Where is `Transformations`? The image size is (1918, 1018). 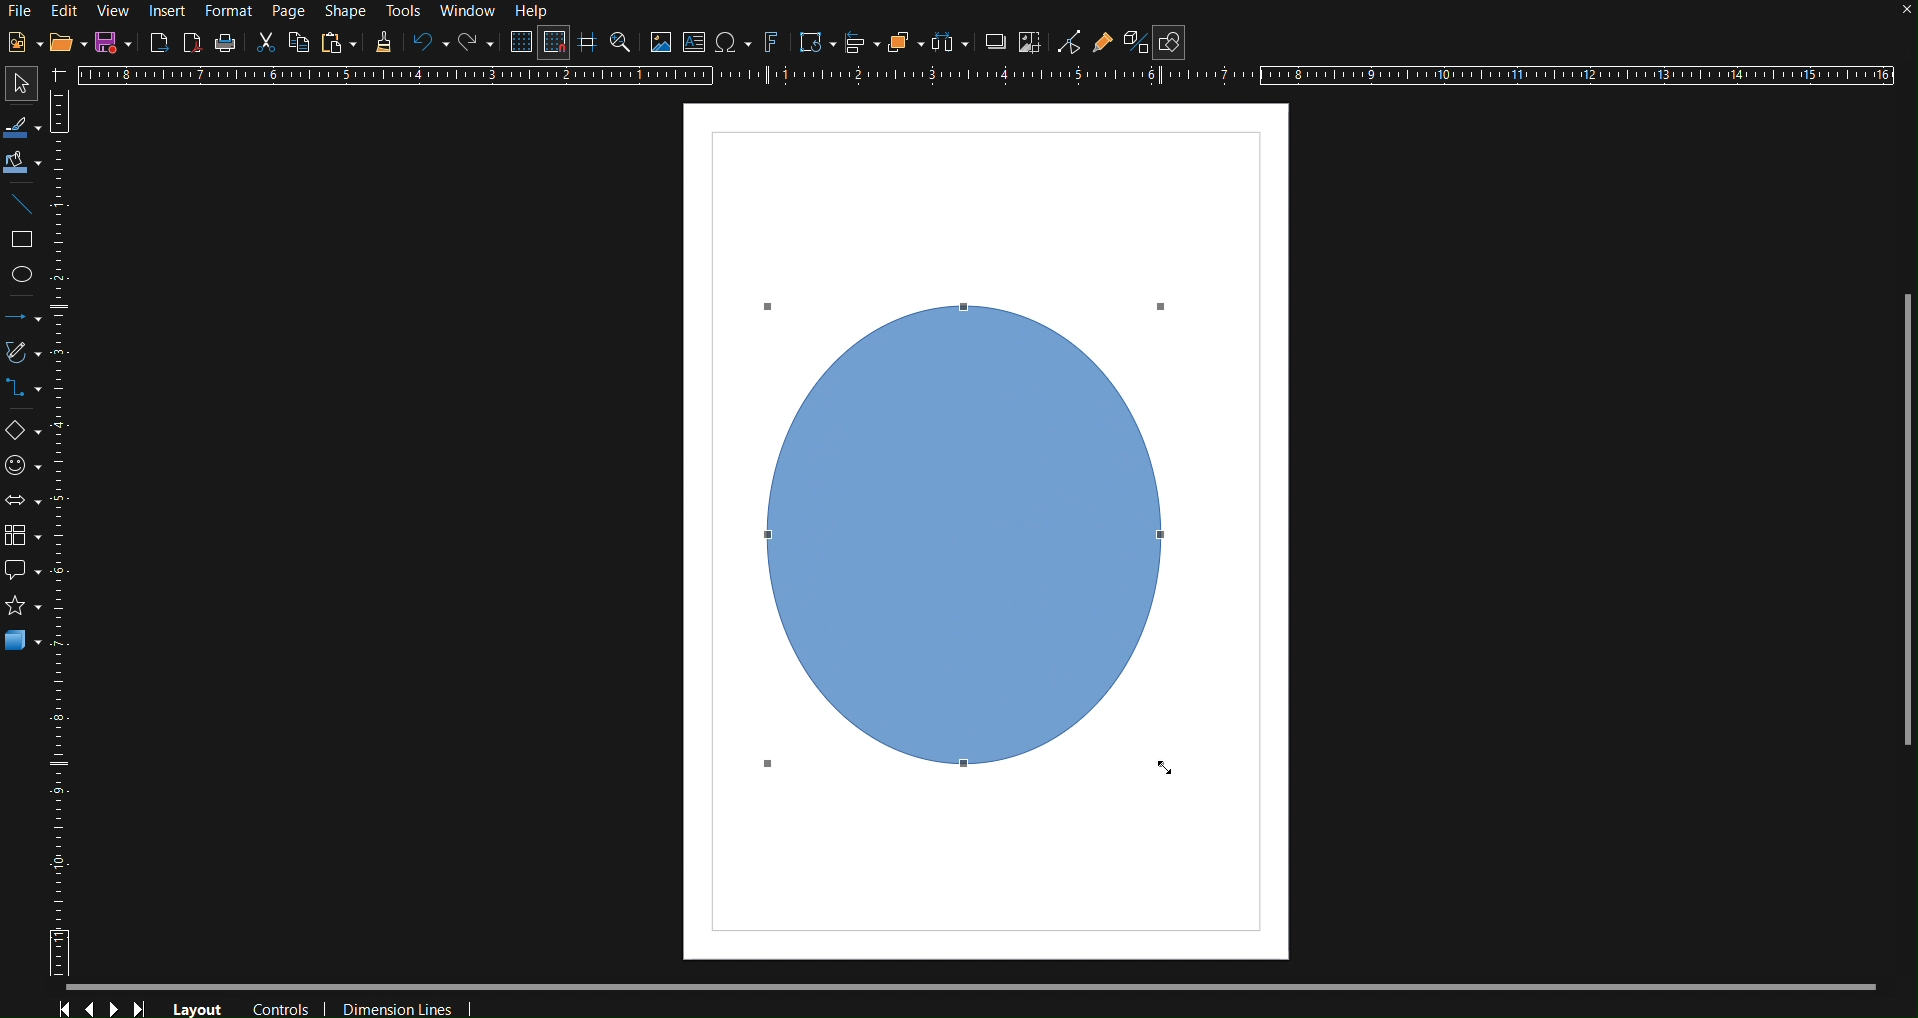
Transformations is located at coordinates (814, 44).